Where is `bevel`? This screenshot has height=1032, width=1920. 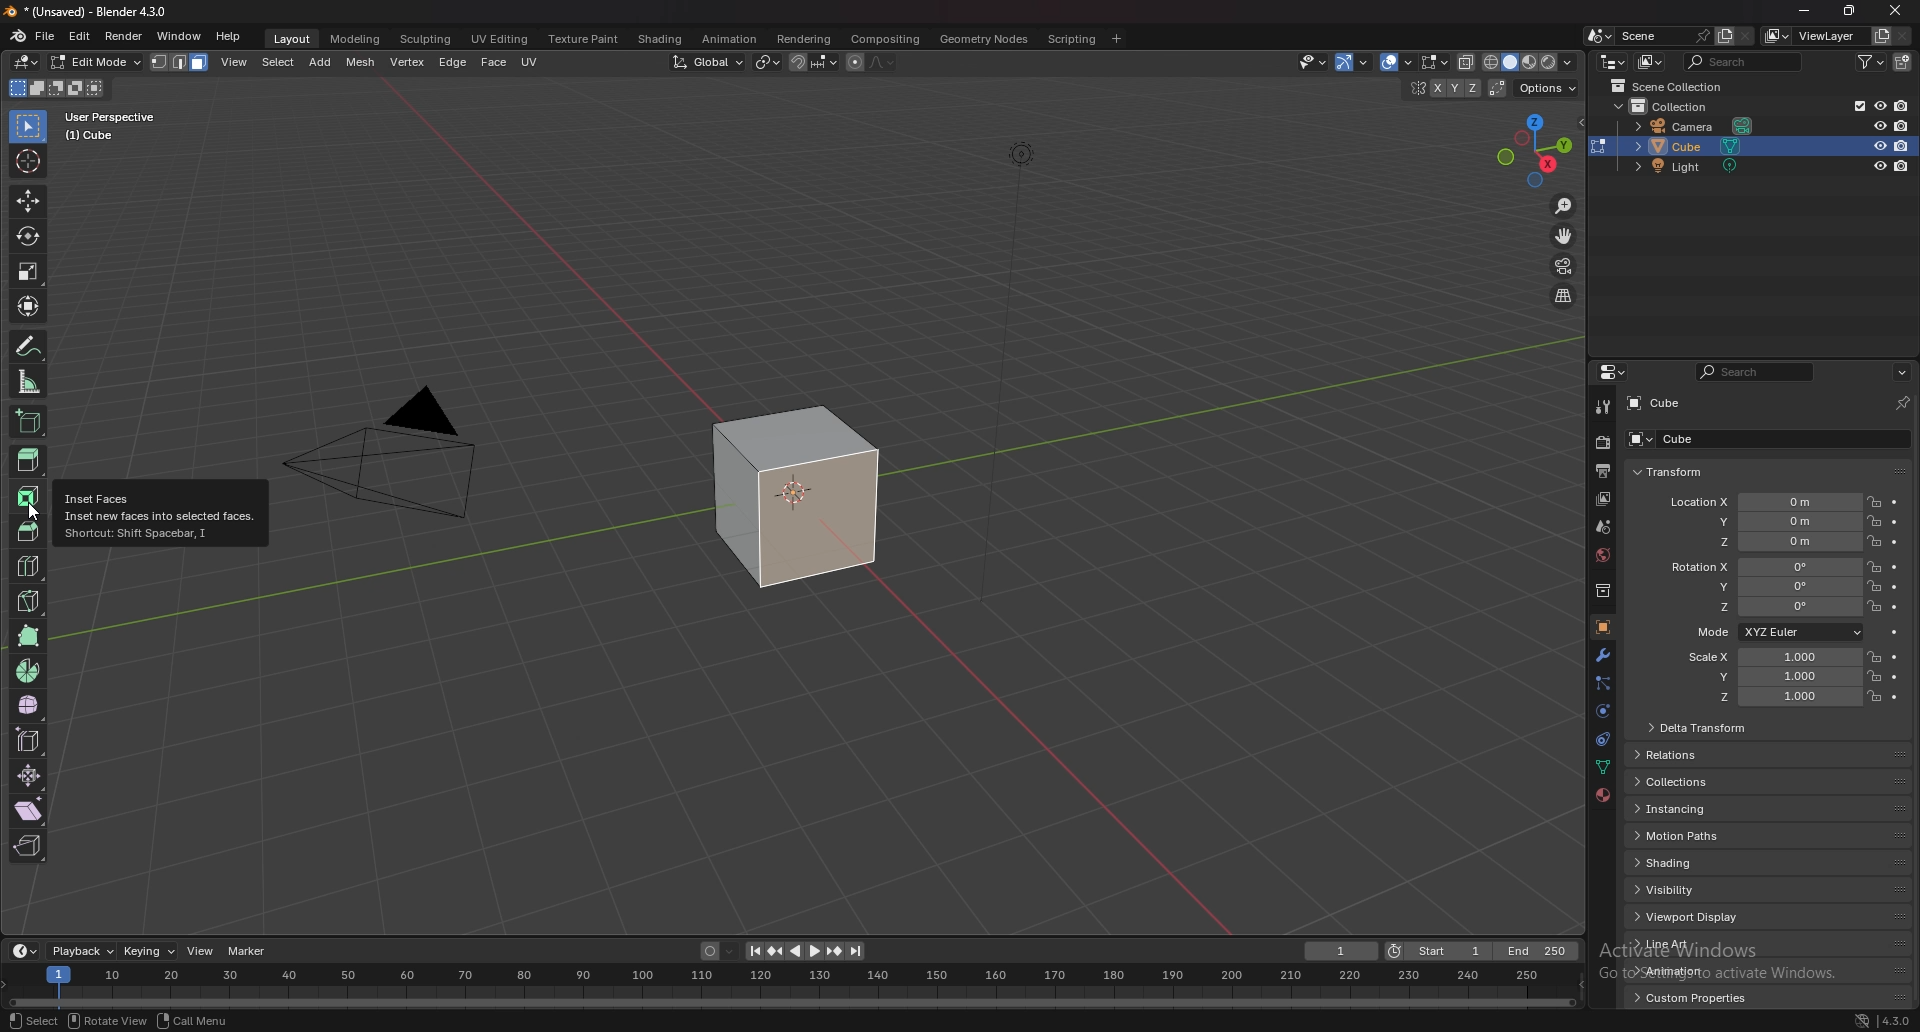 bevel is located at coordinates (24, 529).